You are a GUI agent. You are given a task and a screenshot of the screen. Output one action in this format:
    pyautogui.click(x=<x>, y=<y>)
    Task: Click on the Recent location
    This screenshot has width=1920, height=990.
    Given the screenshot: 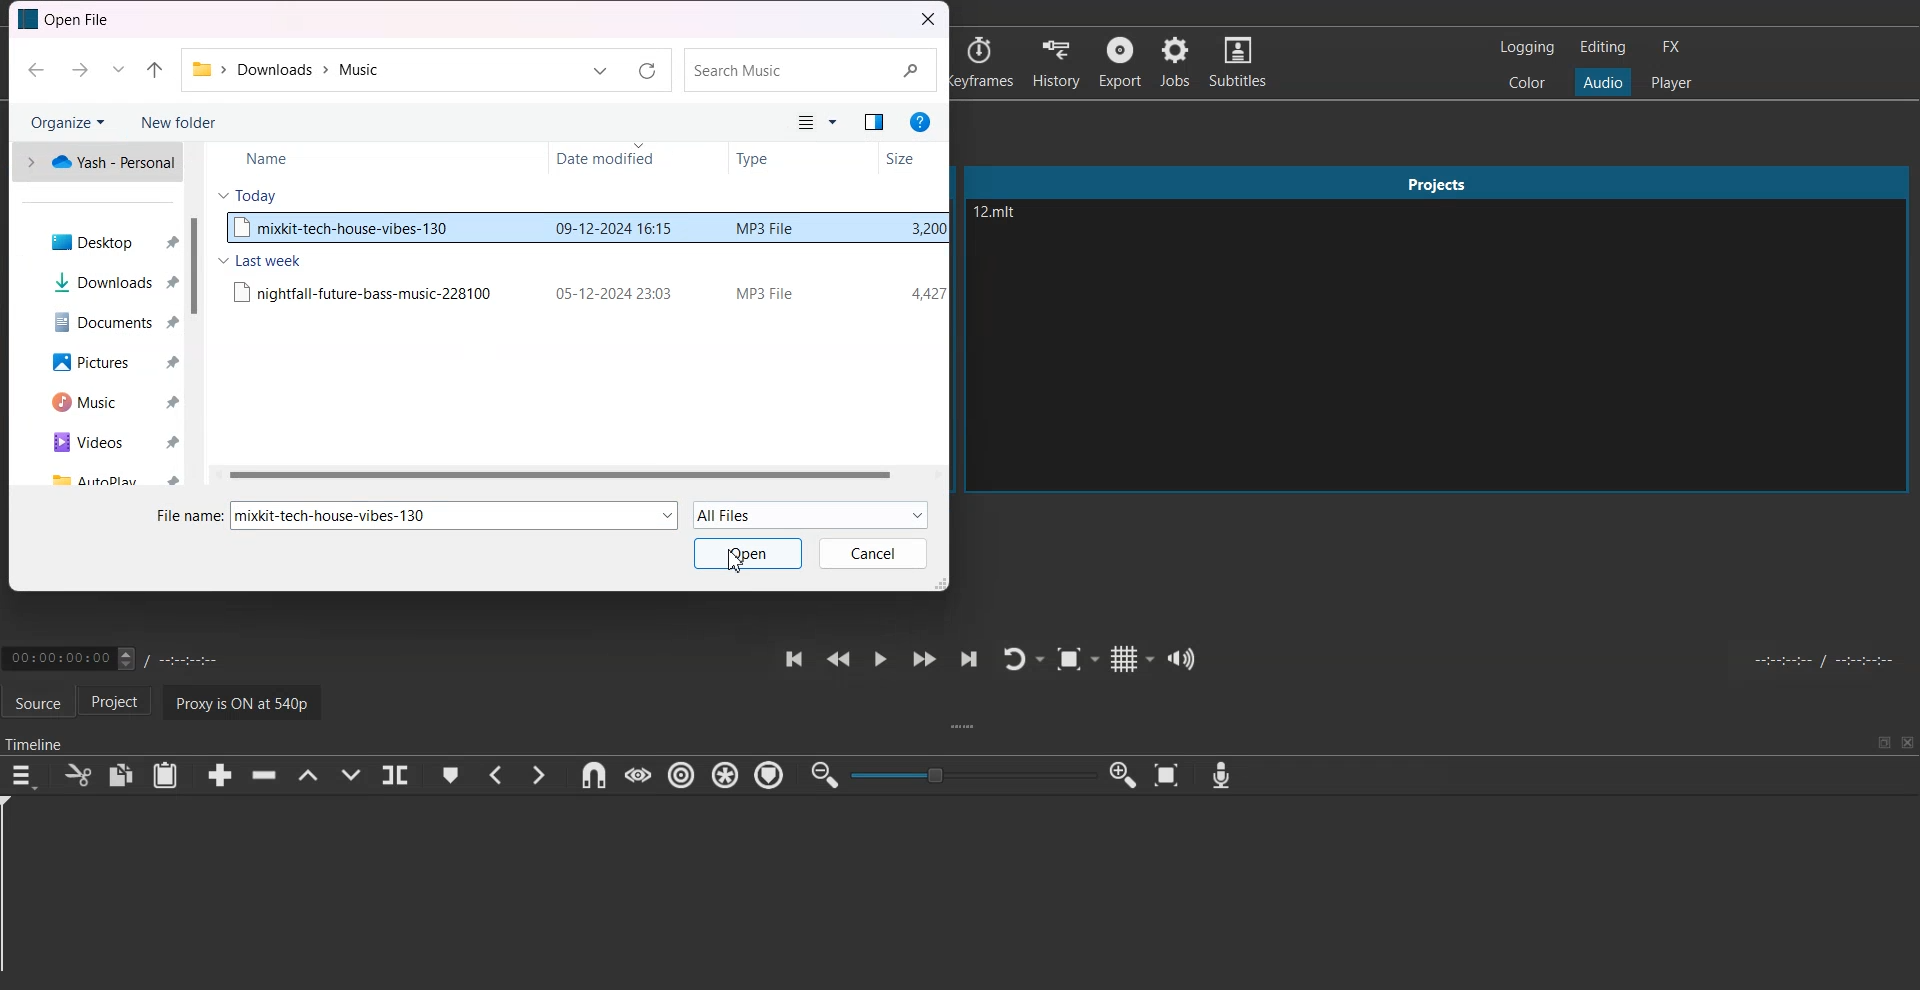 What is the action you would take?
    pyautogui.click(x=117, y=70)
    